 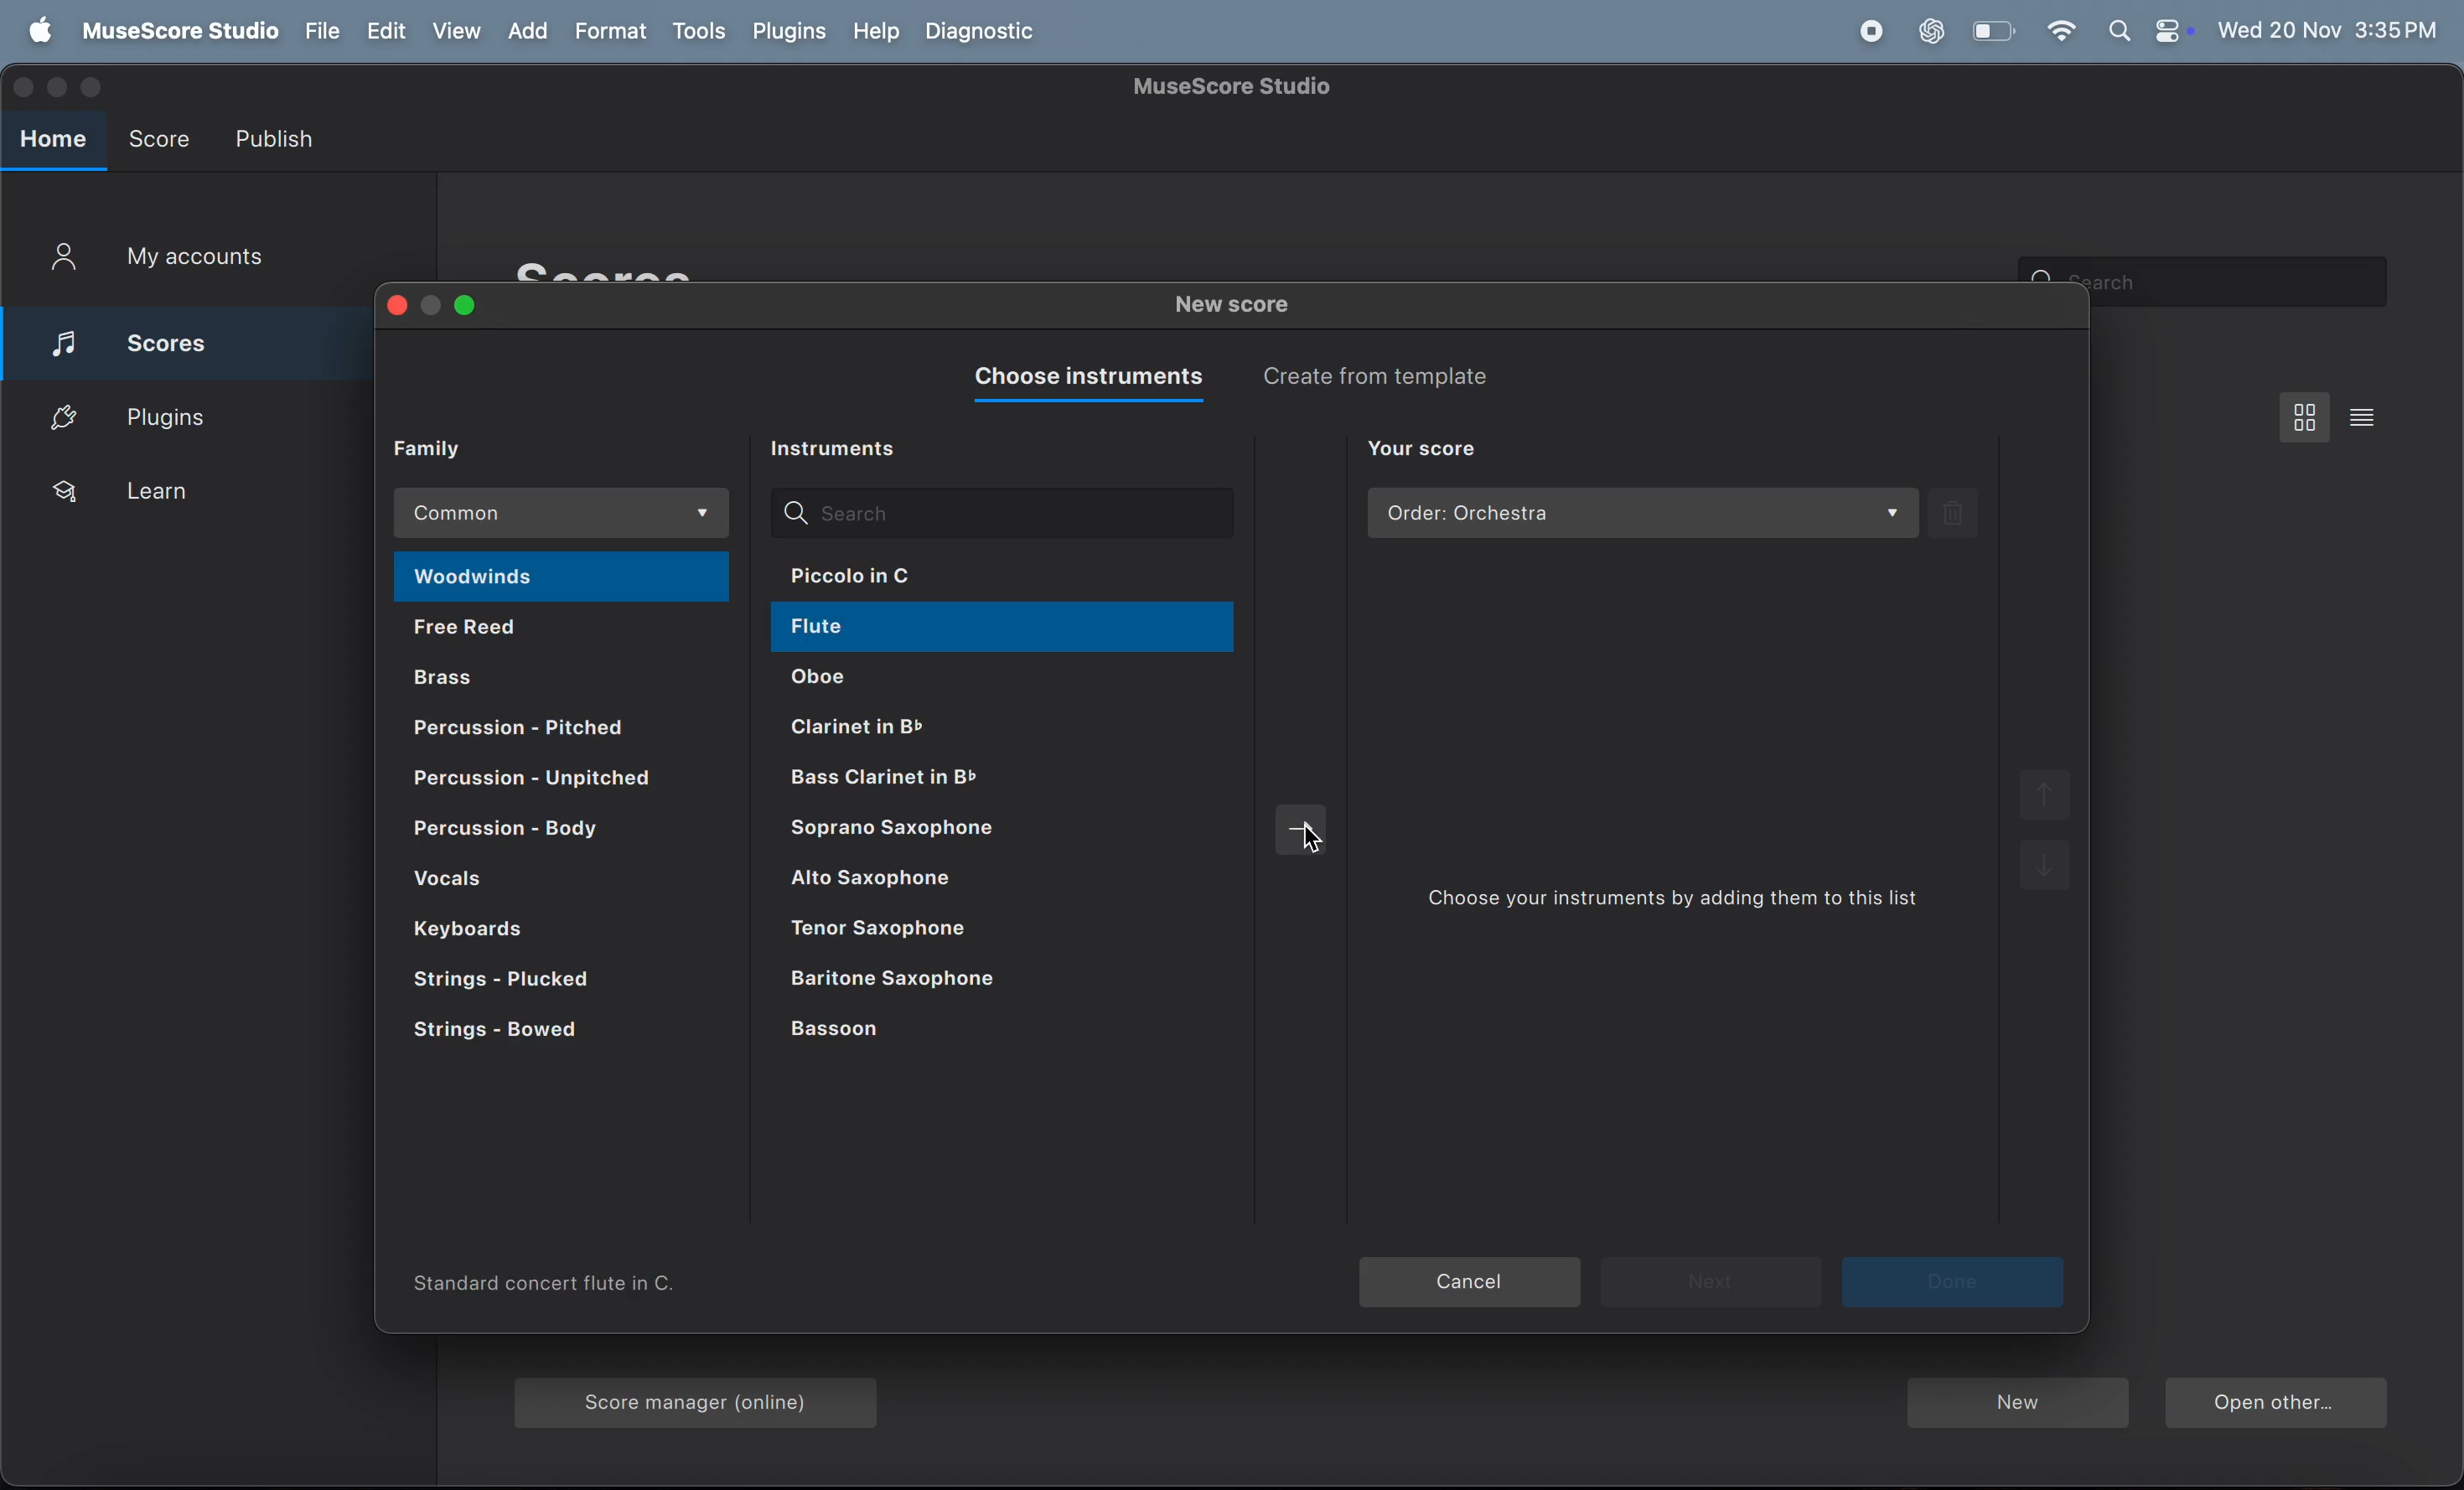 I want to click on alto saxophone, so click(x=985, y=884).